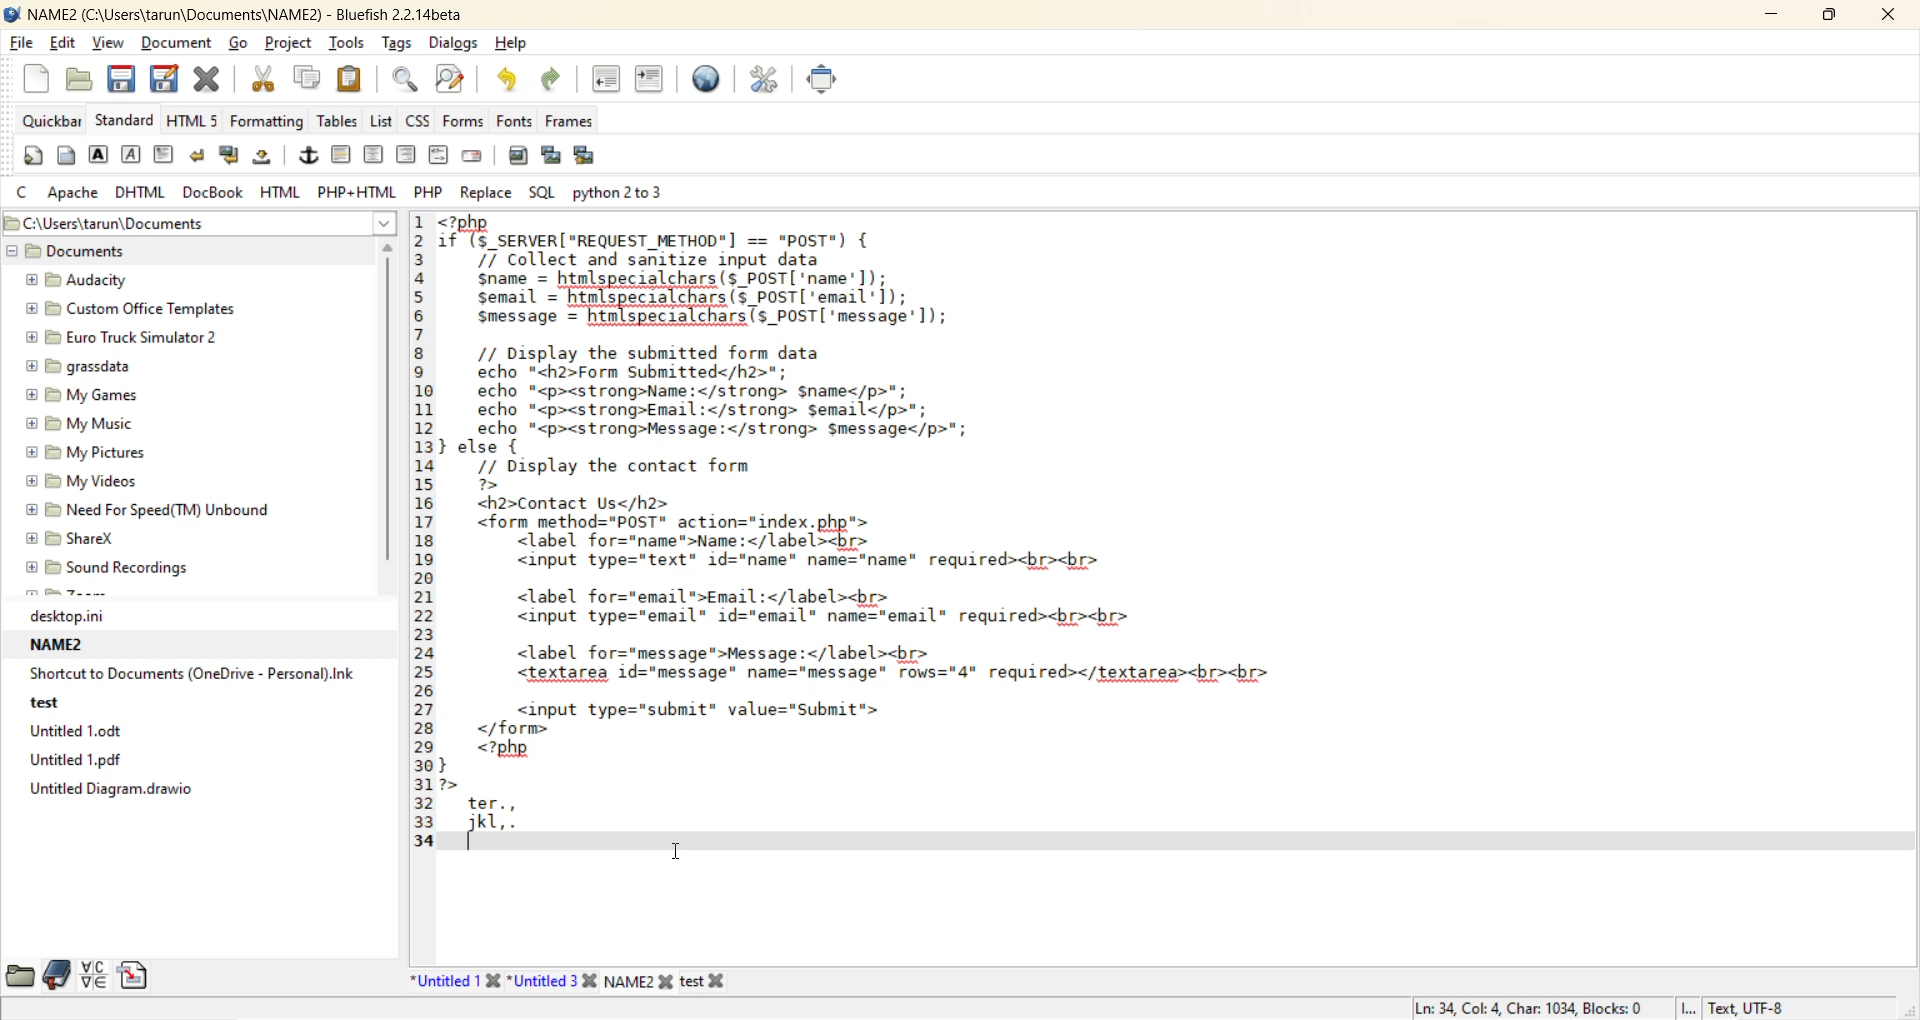 The width and height of the screenshot is (1920, 1020). I want to click on Untitled Diagram.drawio, so click(125, 795).